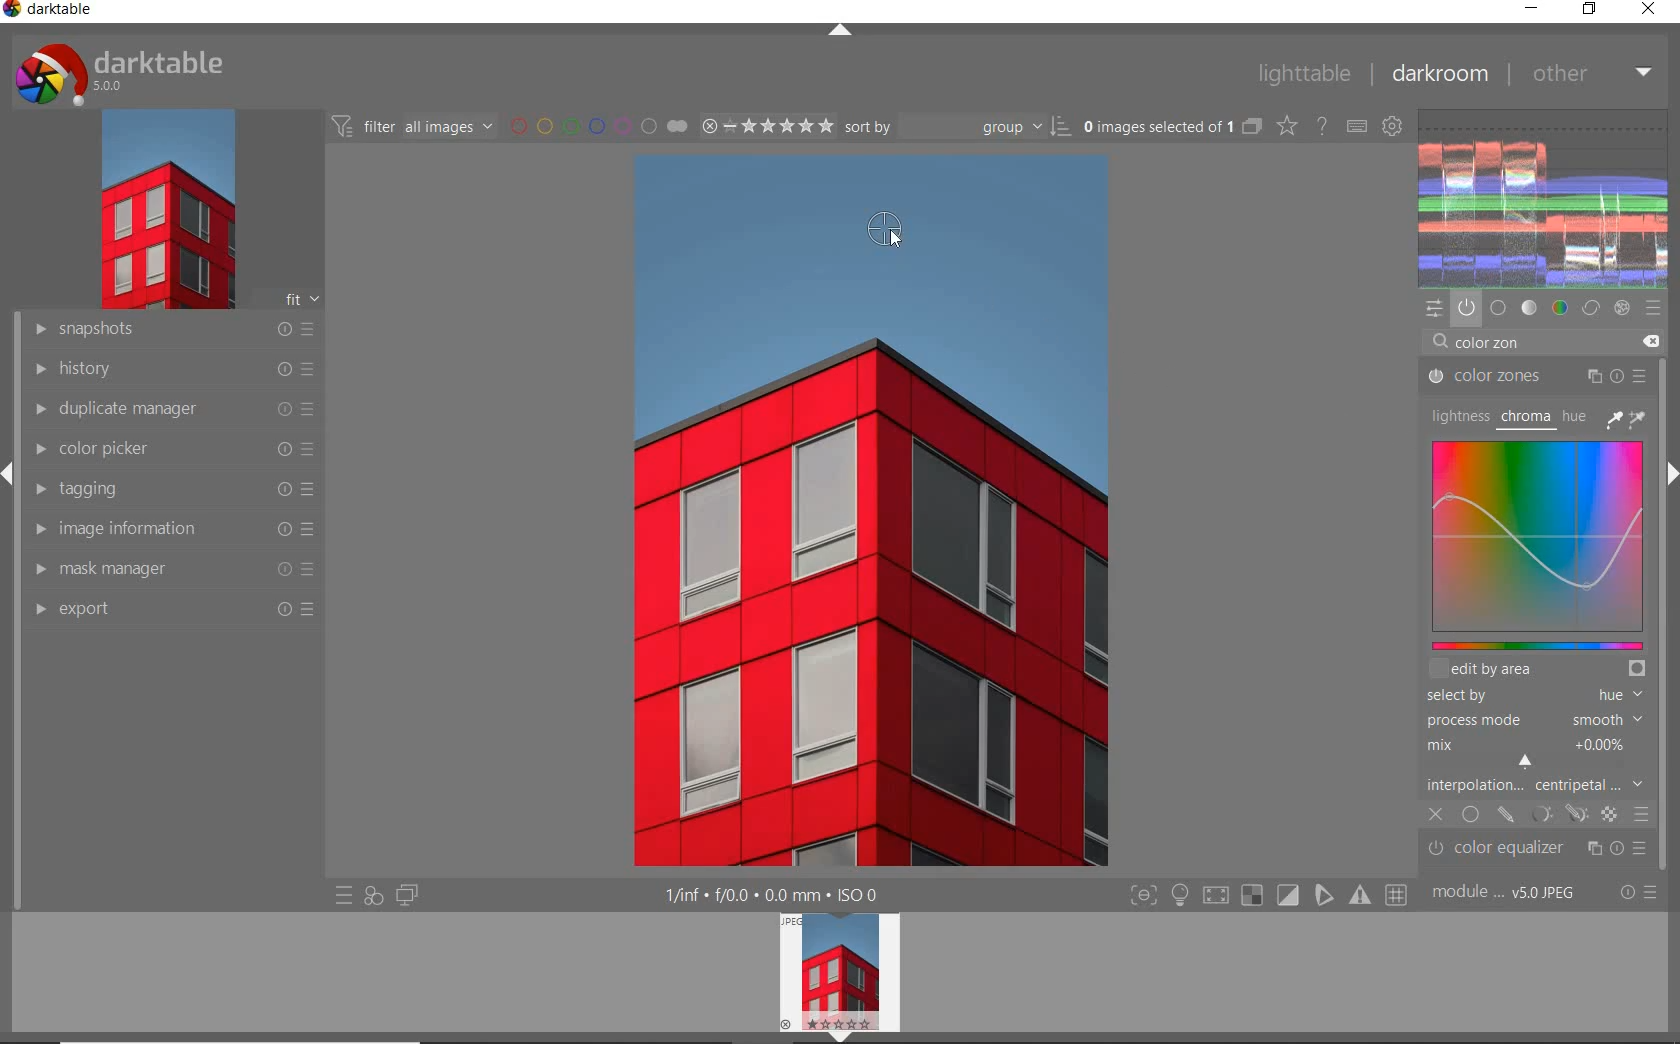  Describe the element at coordinates (1435, 309) in the screenshot. I see `quick access panel` at that location.